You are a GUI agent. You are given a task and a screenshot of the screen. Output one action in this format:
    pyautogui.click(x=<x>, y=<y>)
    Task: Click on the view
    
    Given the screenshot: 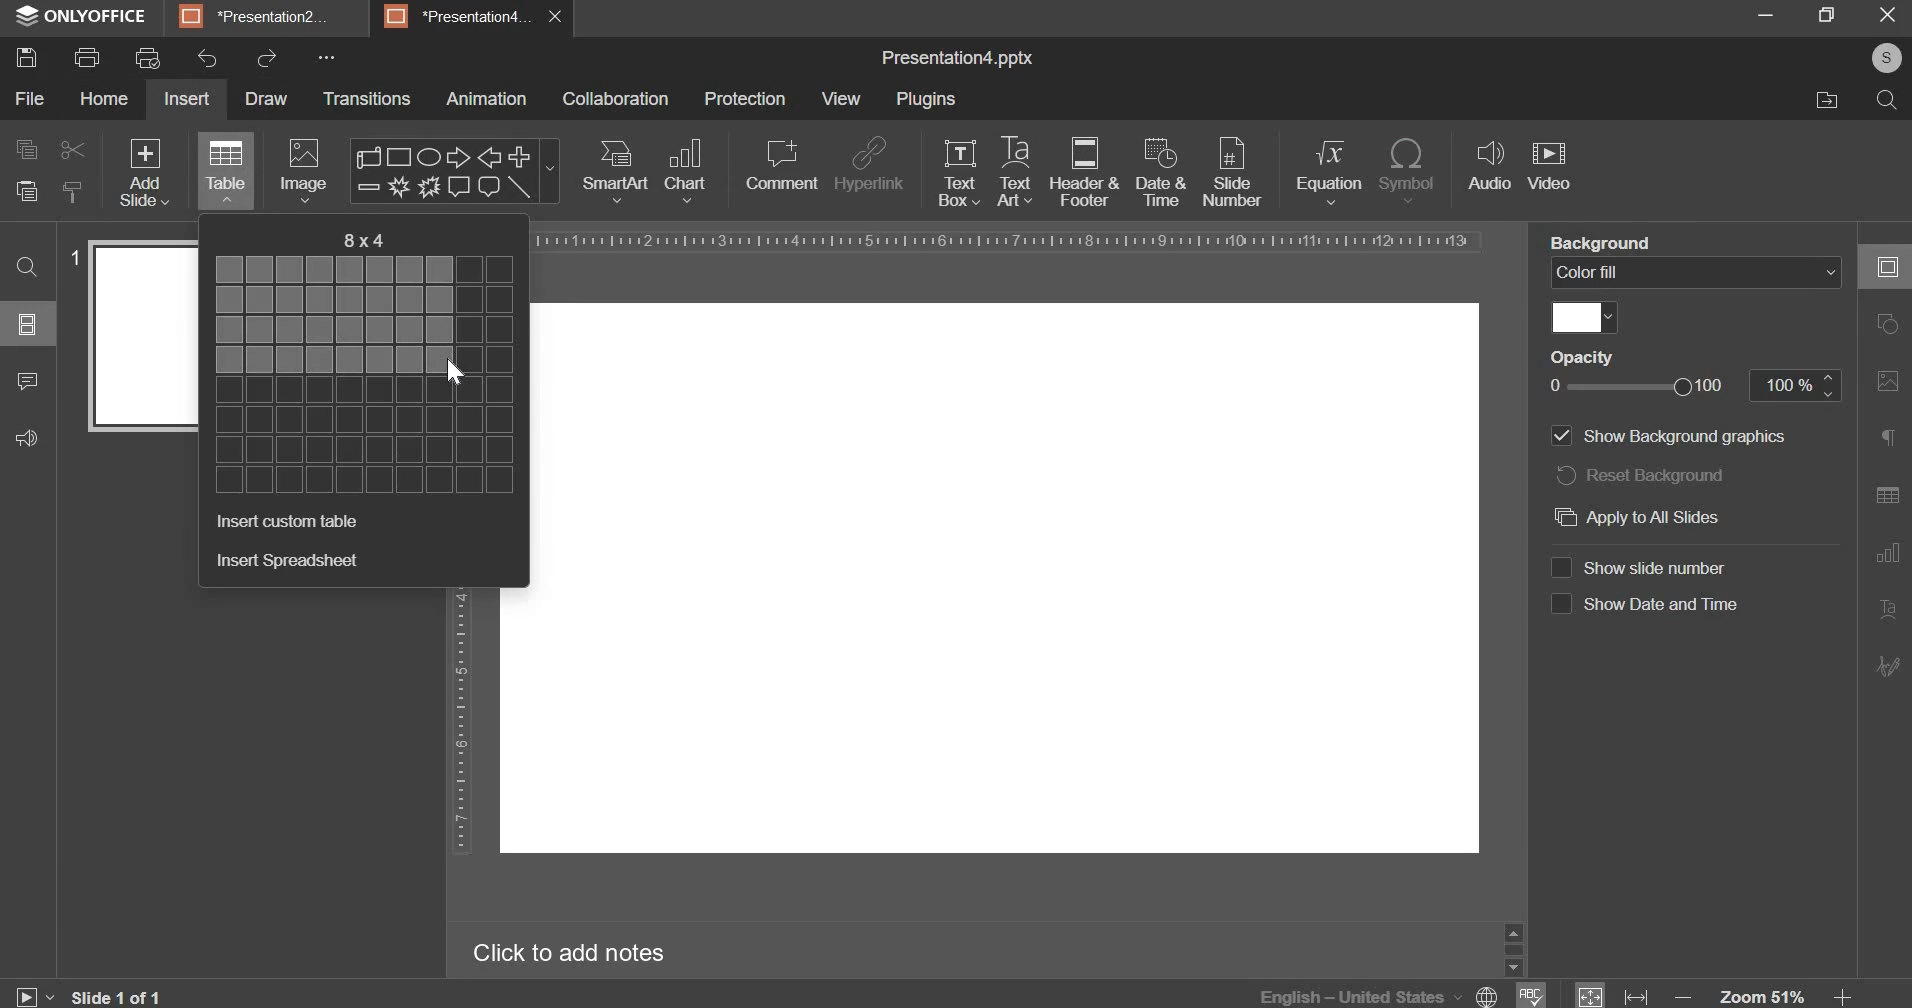 What is the action you would take?
    pyautogui.click(x=843, y=98)
    